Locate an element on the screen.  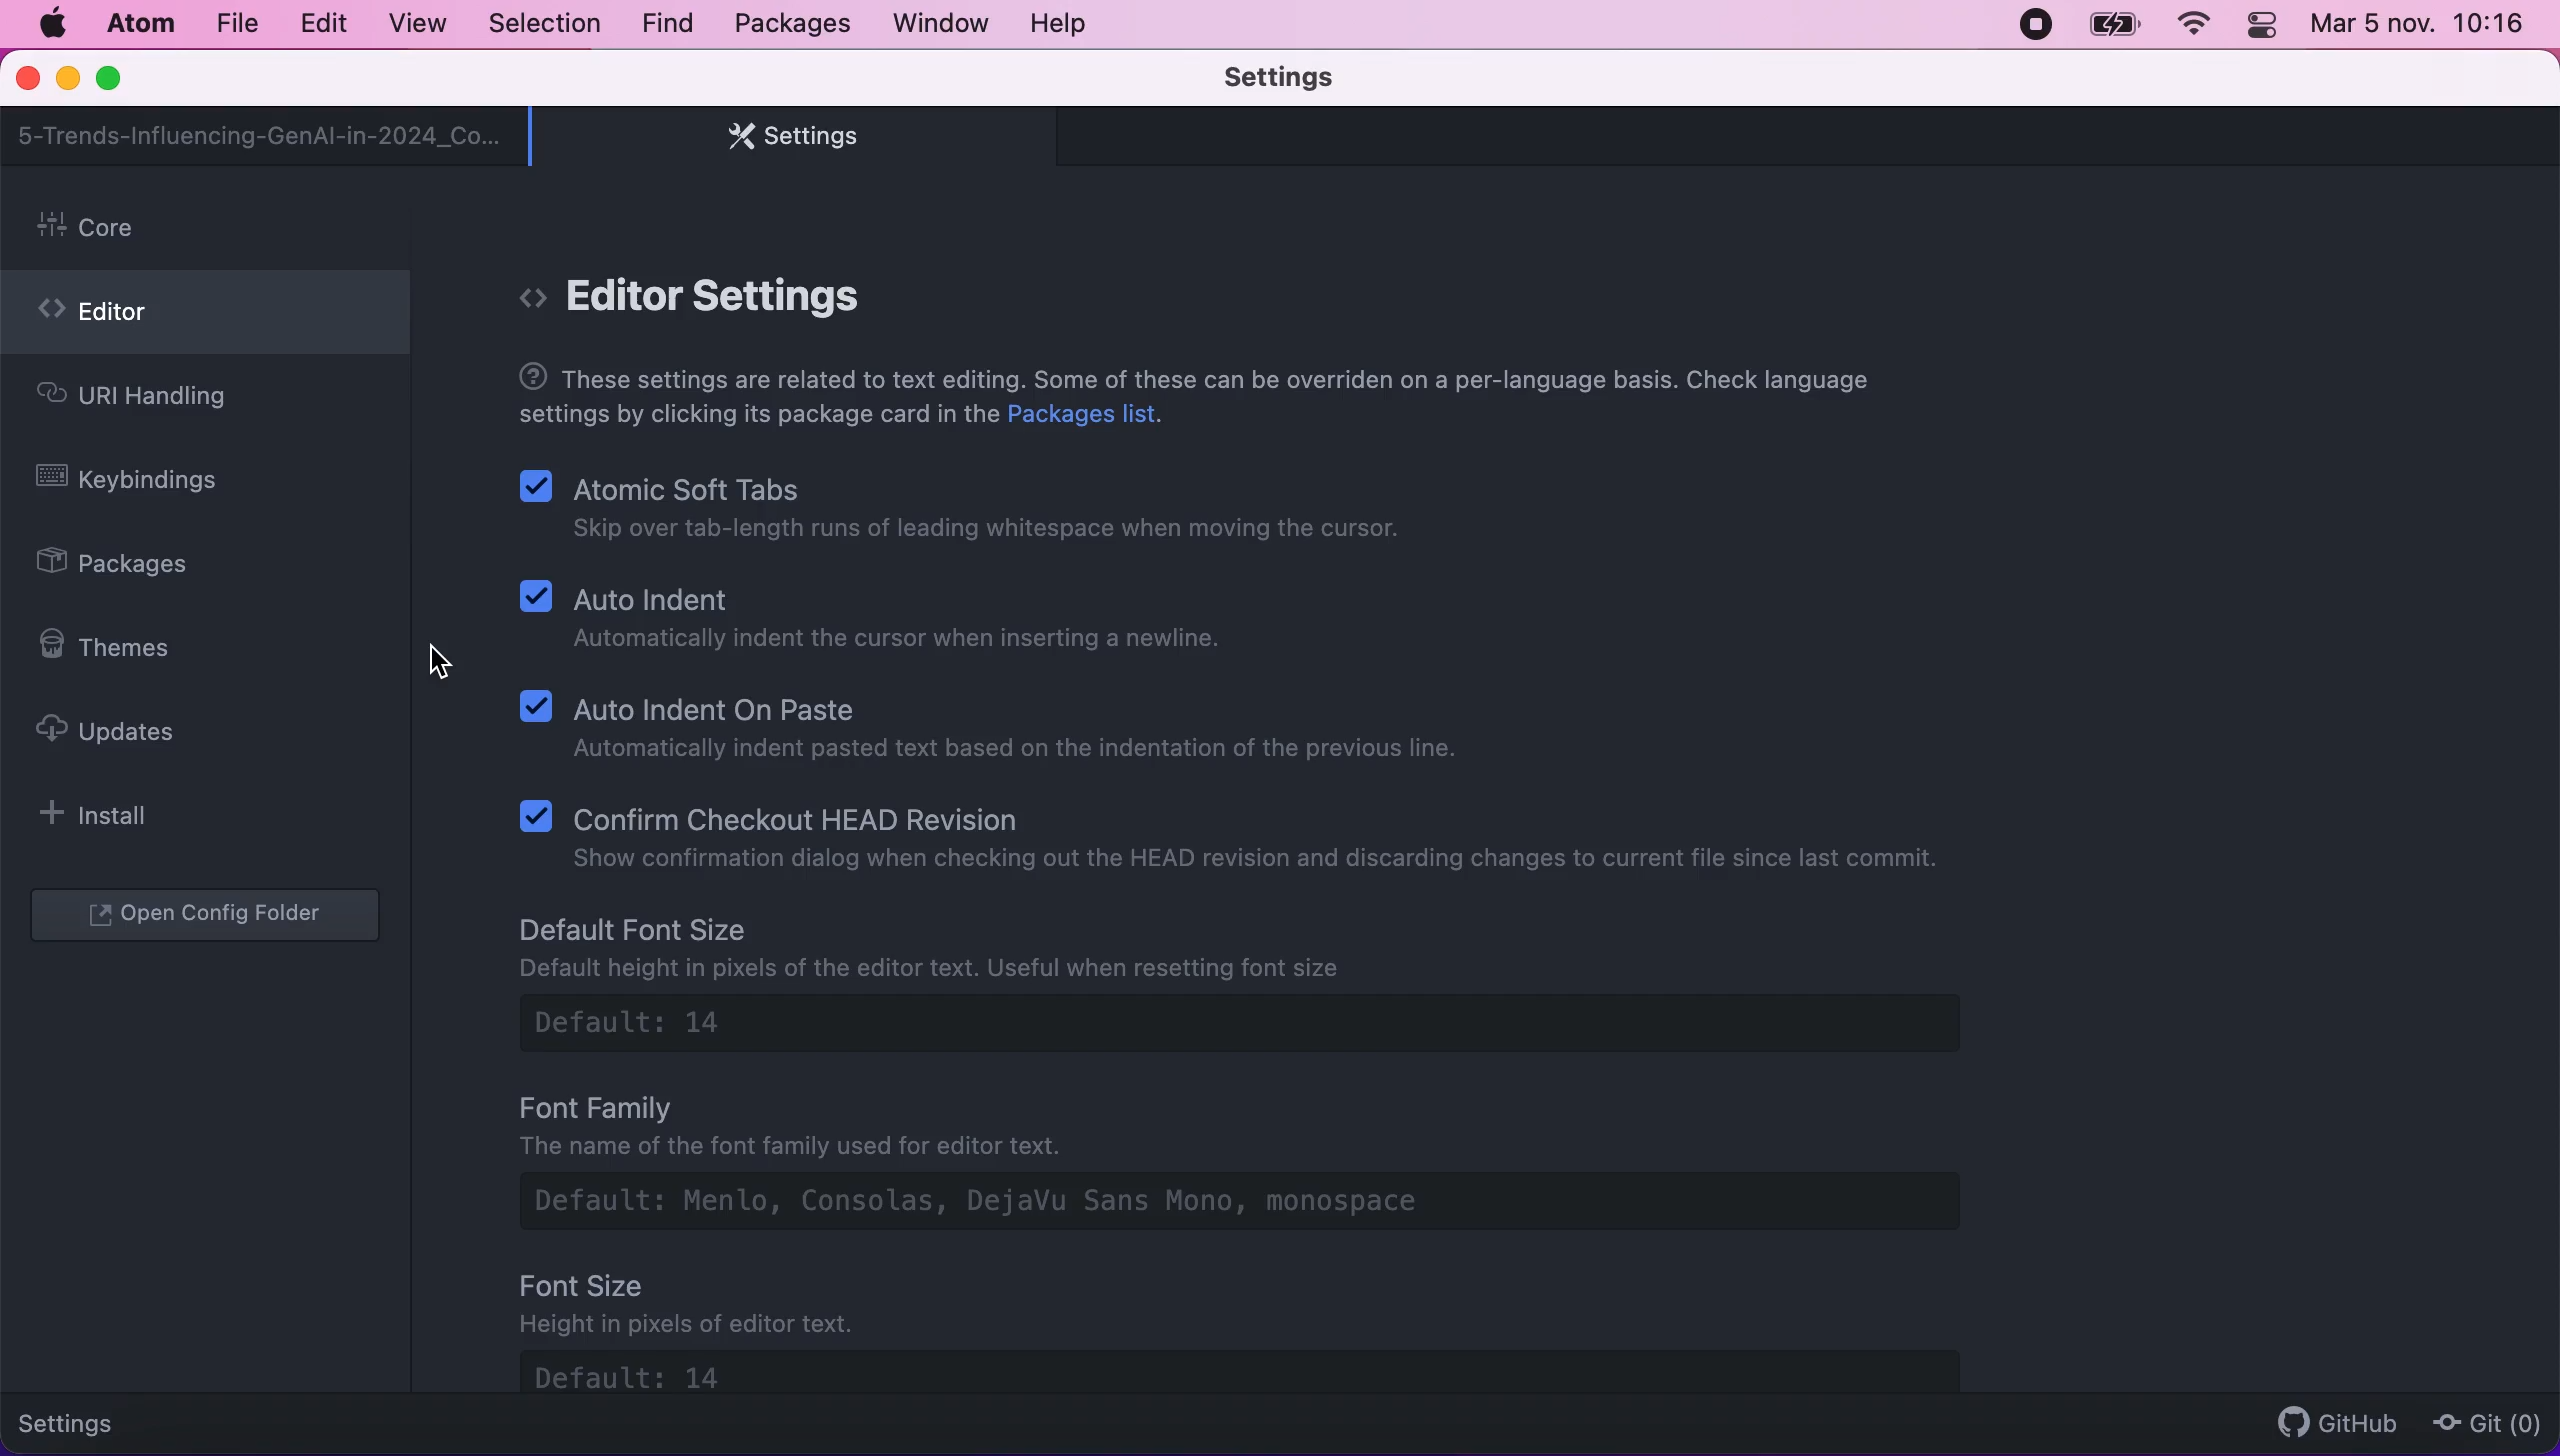
control panel is located at coordinates (2264, 28).